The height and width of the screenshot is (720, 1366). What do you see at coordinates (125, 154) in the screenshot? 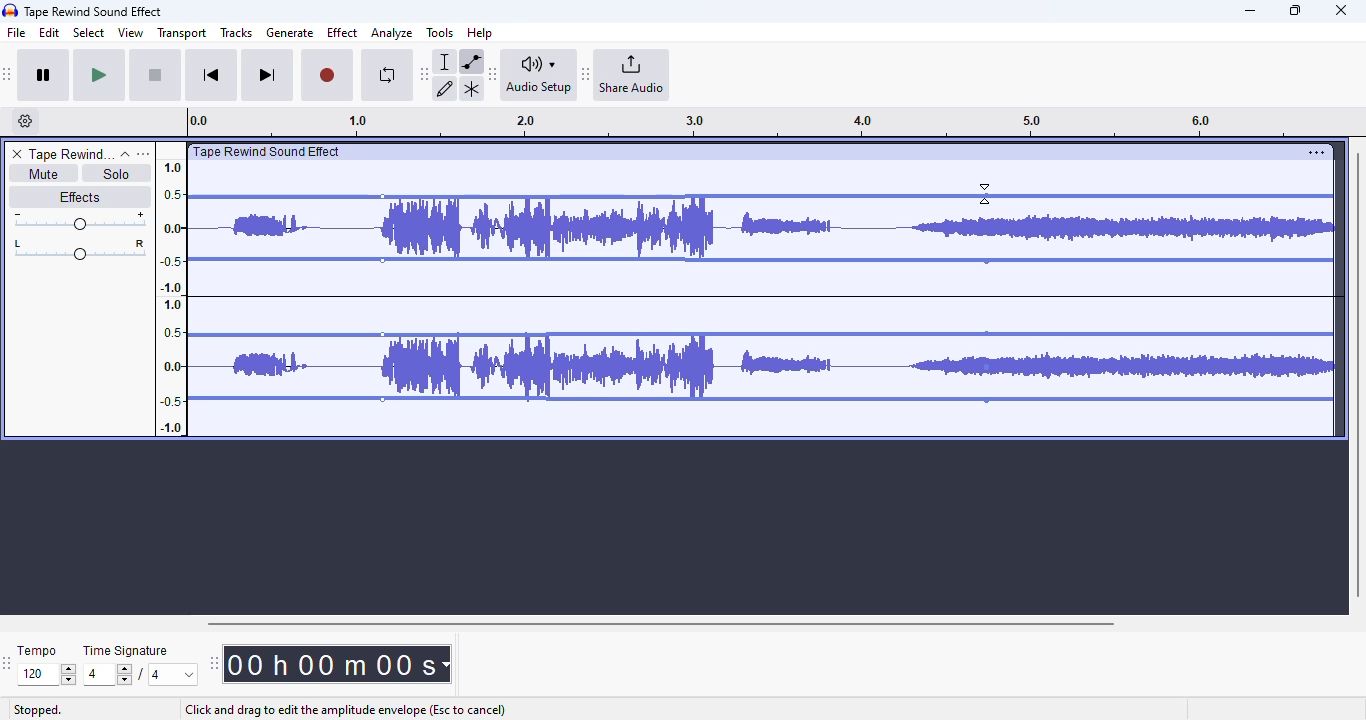
I see `collapse` at bounding box center [125, 154].